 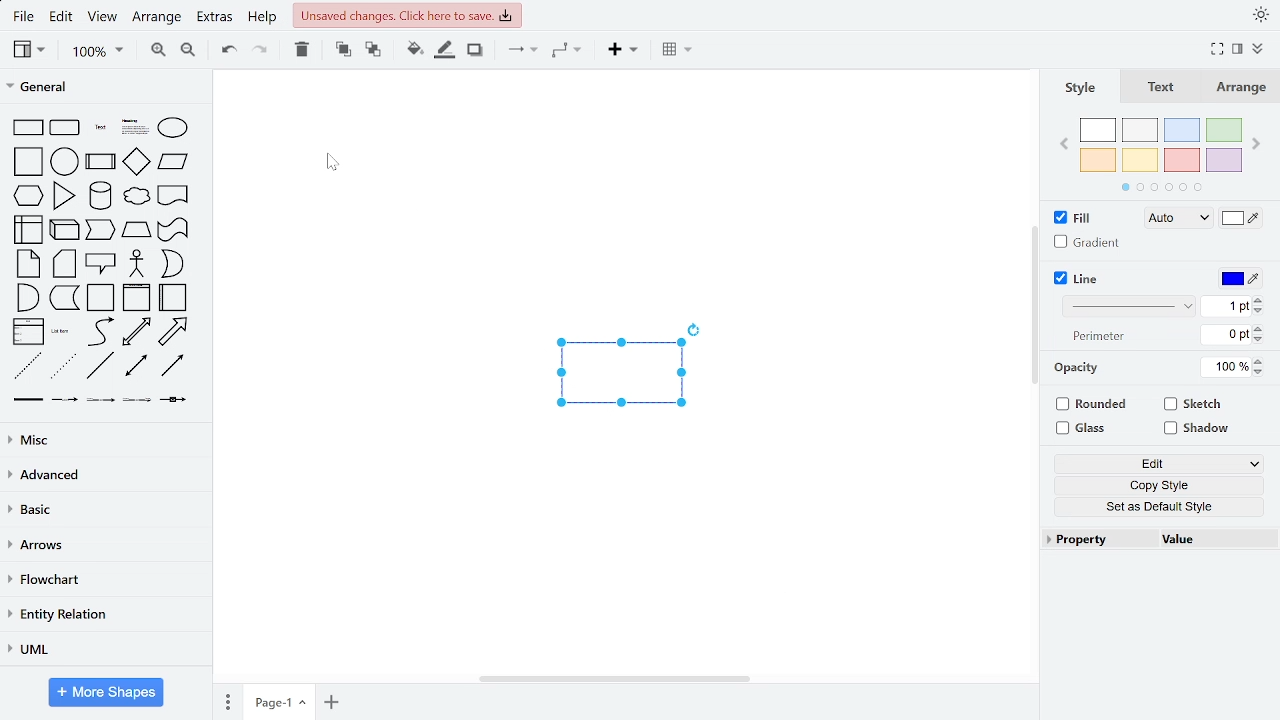 What do you see at coordinates (616, 377) in the screenshot?
I see `preview` at bounding box center [616, 377].